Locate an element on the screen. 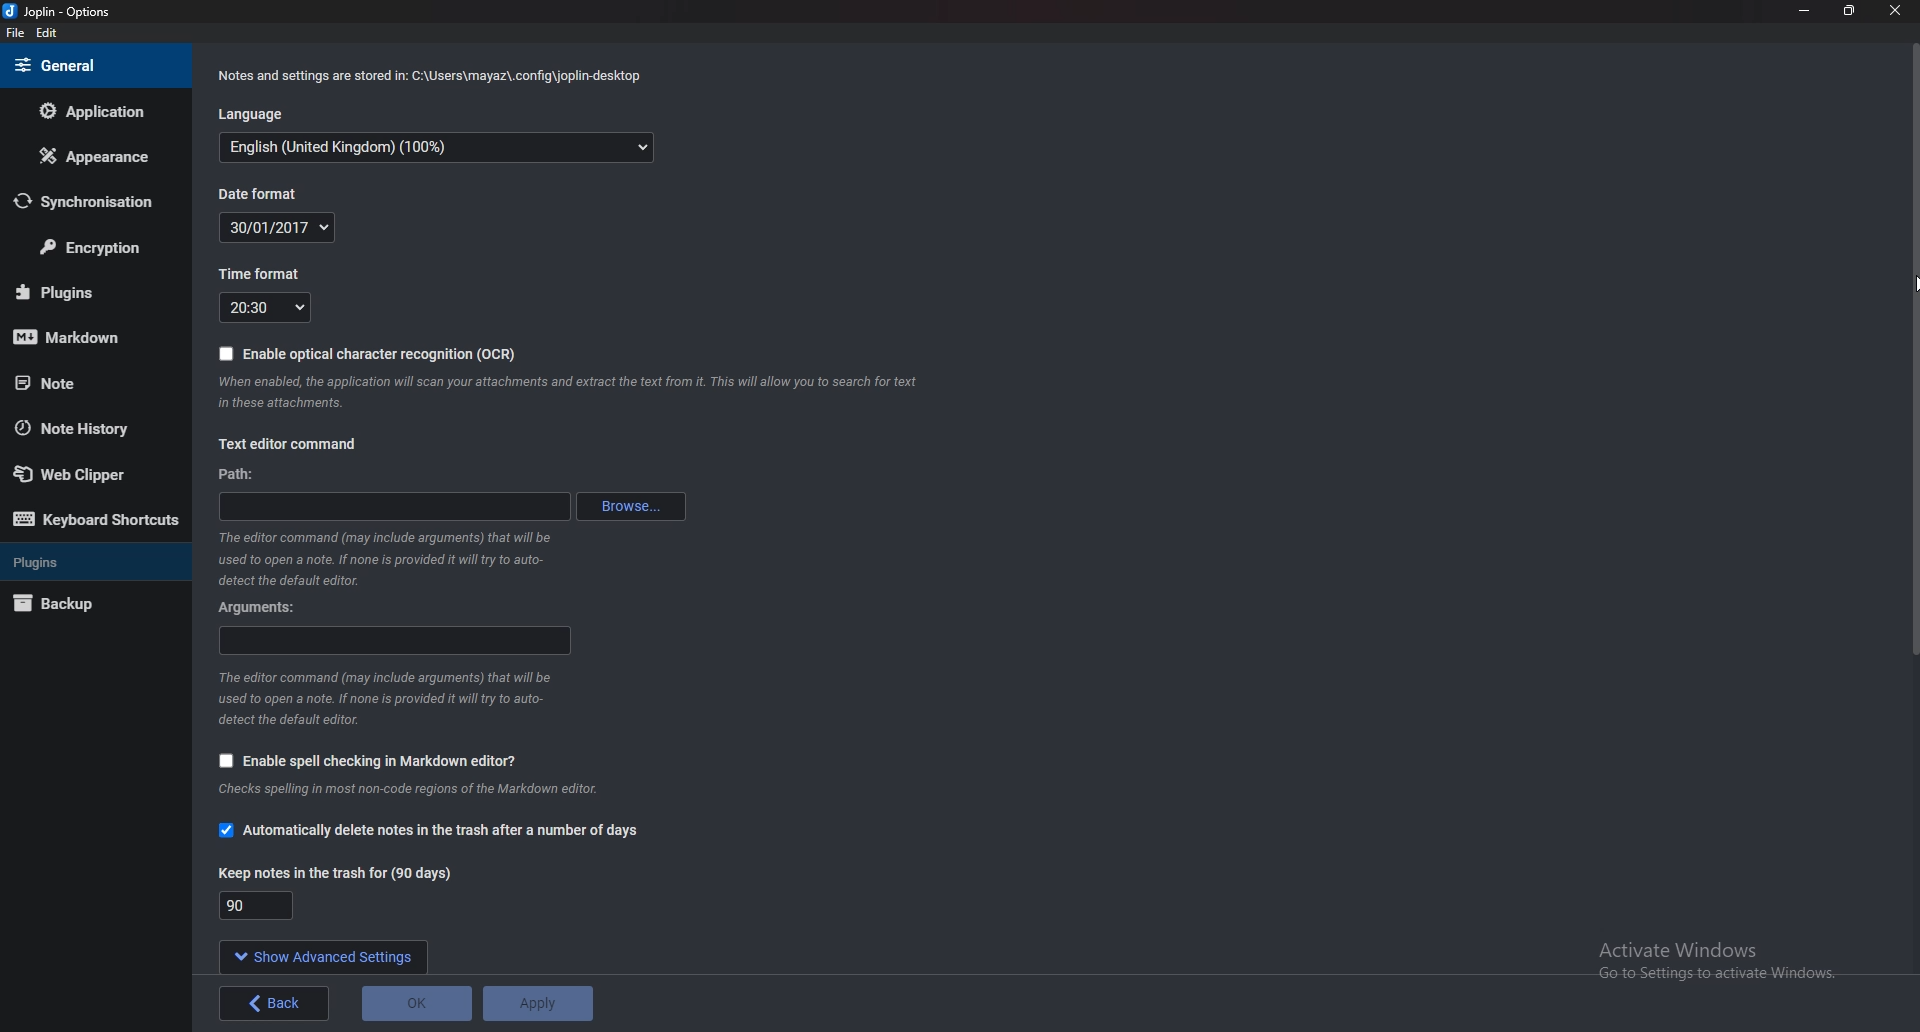  Back up is located at coordinates (84, 606).